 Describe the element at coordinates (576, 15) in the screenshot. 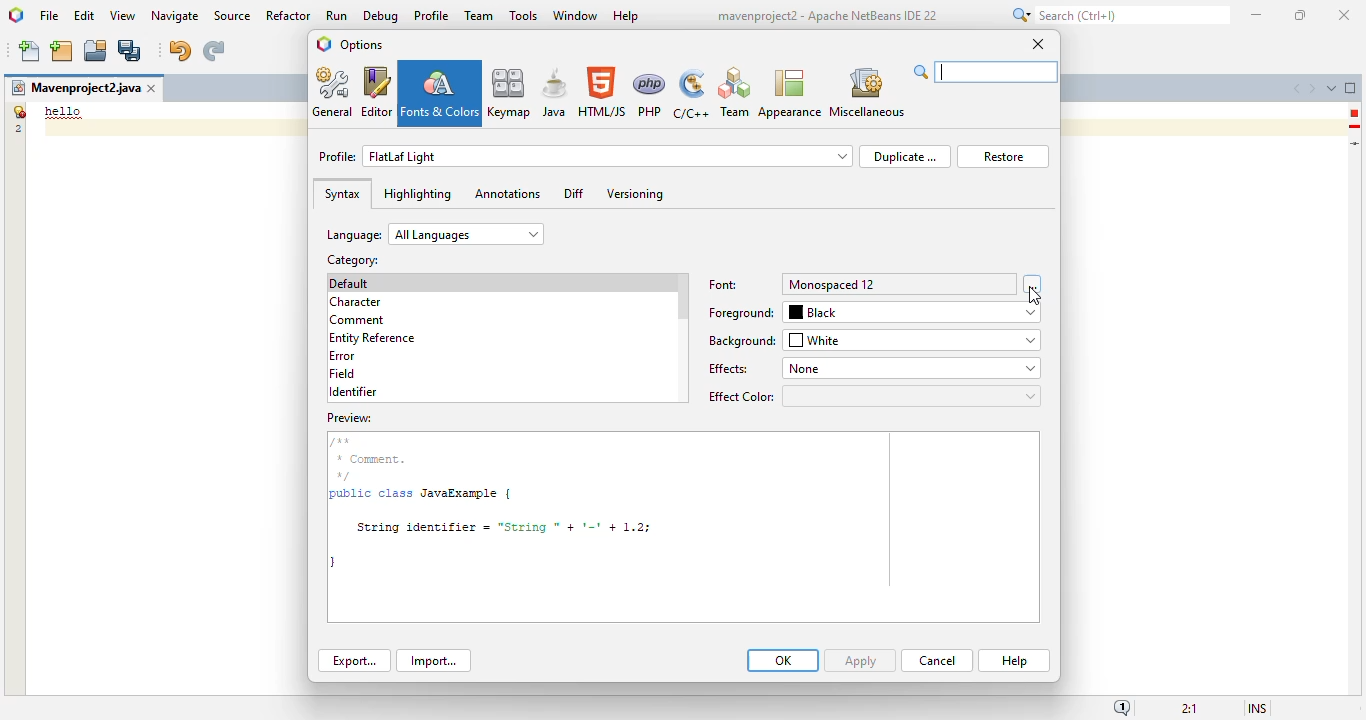

I see `window` at that location.